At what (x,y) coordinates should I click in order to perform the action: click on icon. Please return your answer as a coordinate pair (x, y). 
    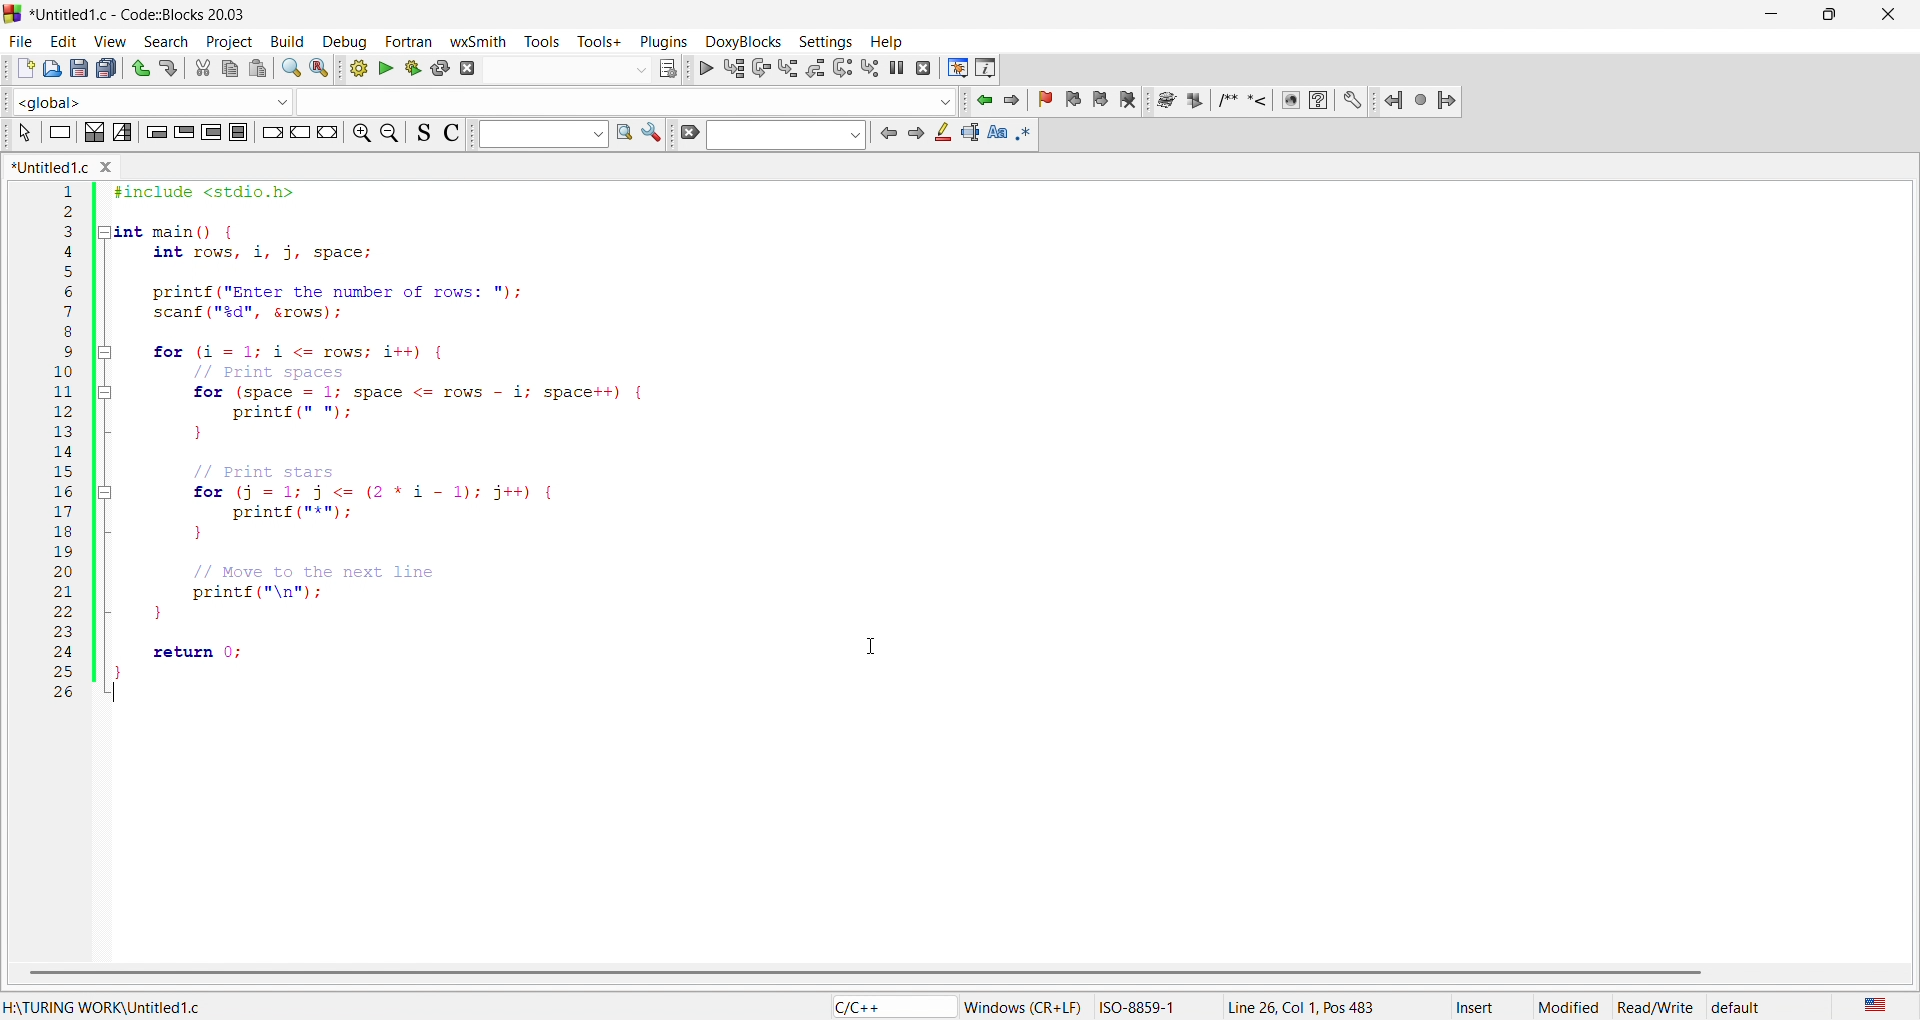
    Looking at the image, I should click on (449, 134).